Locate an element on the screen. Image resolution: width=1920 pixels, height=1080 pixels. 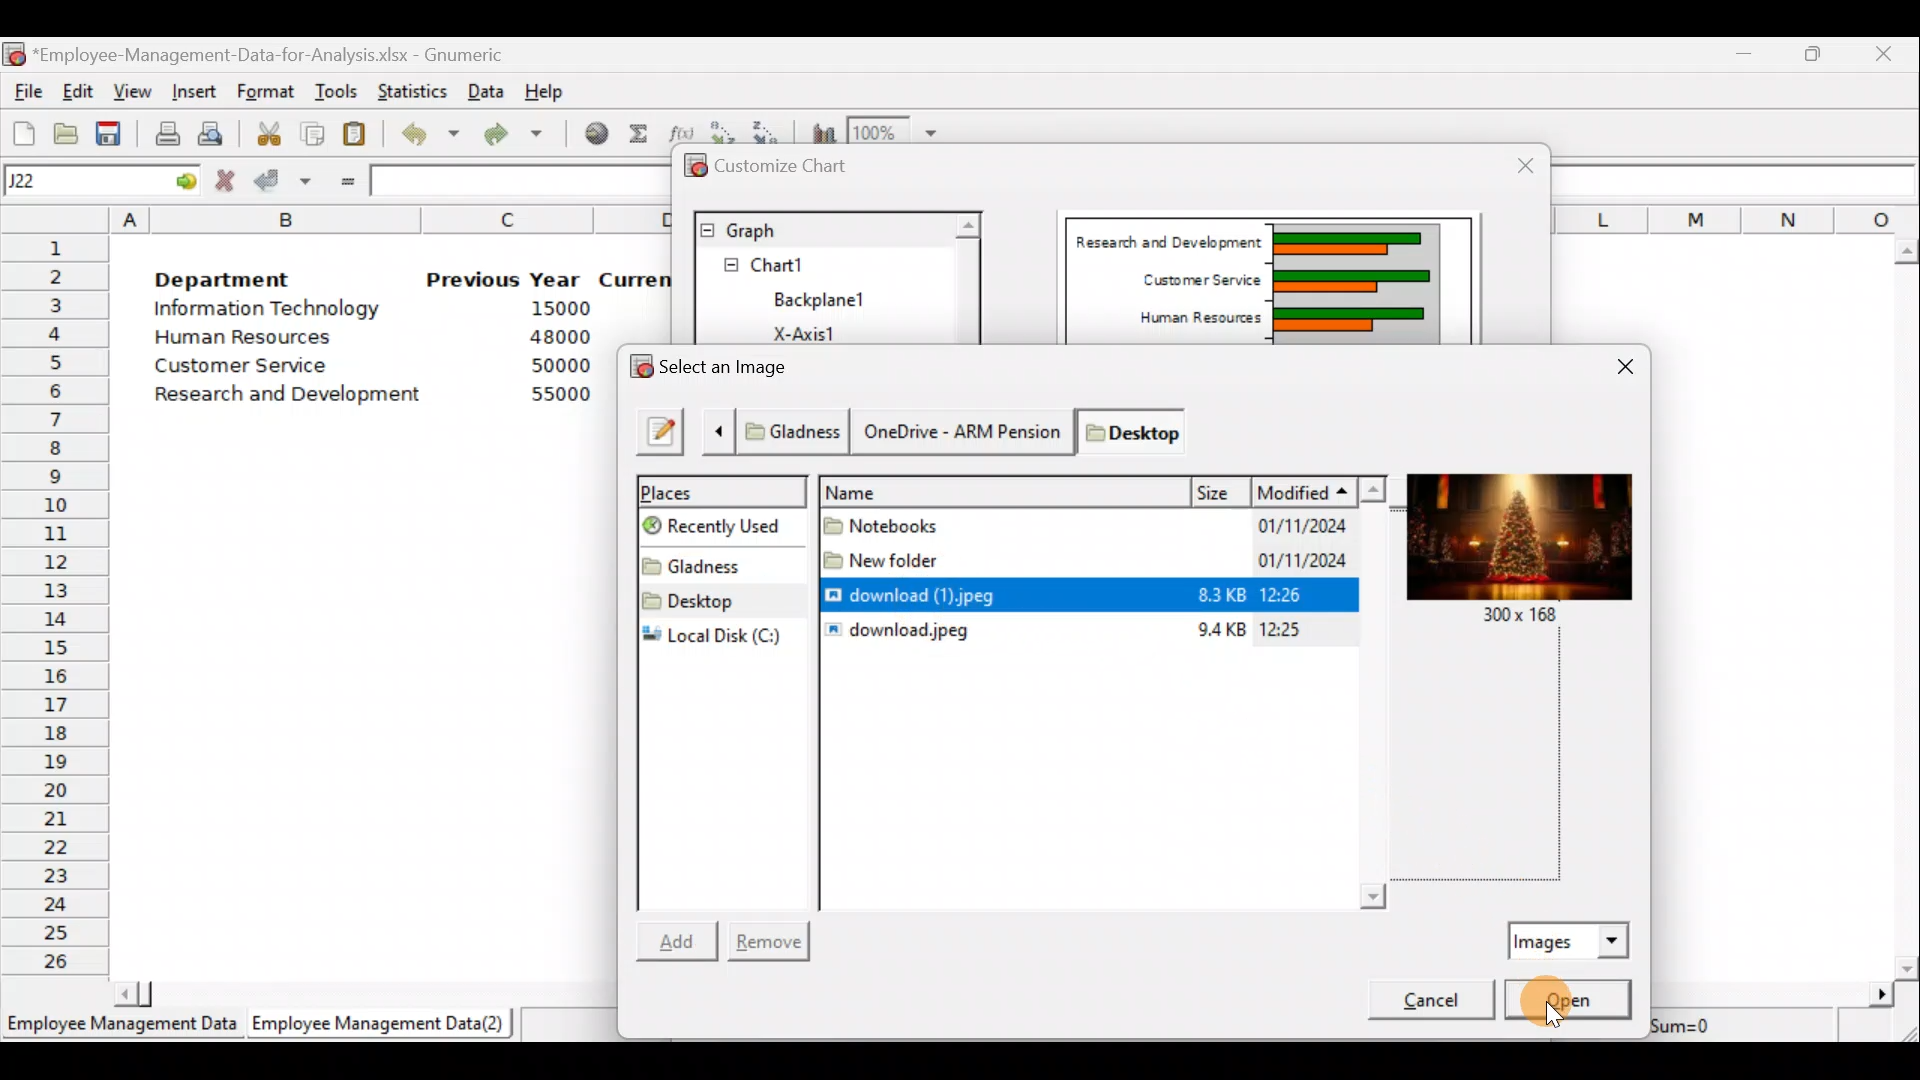
Customer Service is located at coordinates (232, 366).